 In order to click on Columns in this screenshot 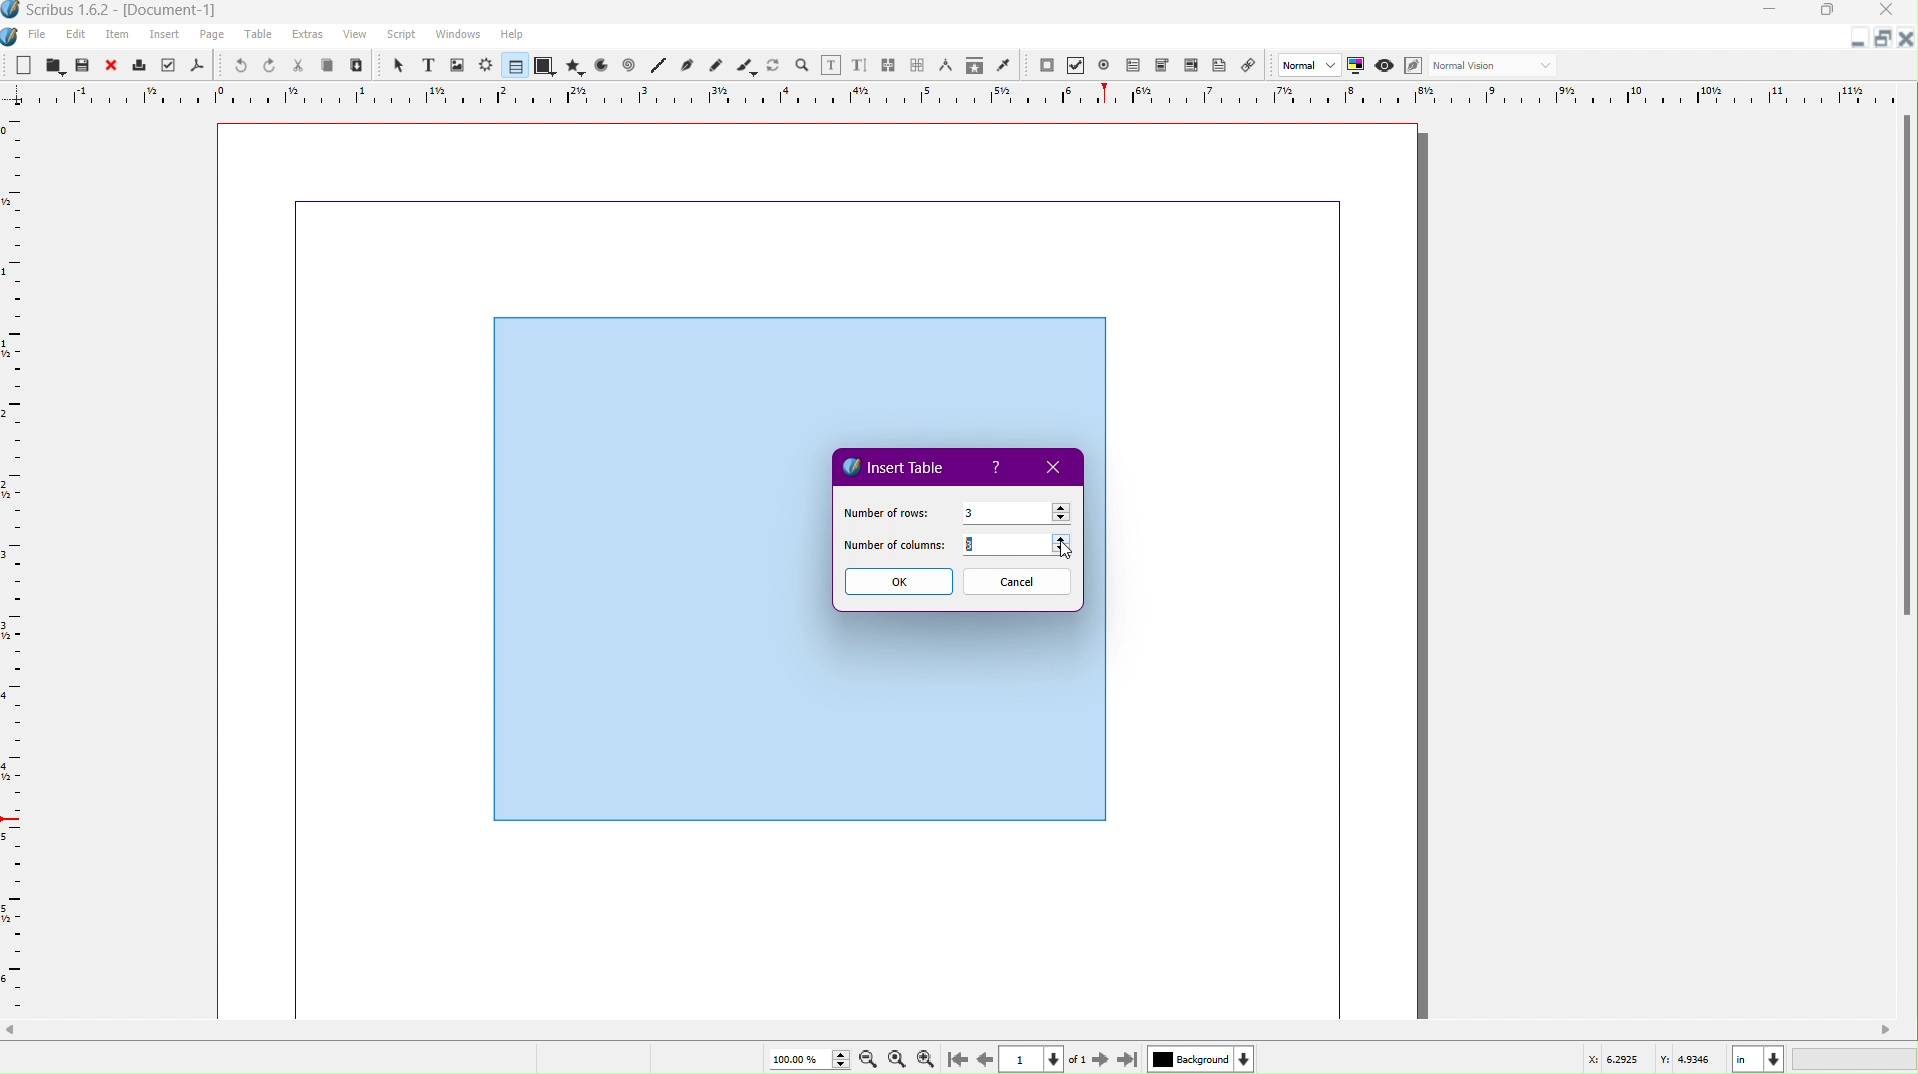, I will do `click(1023, 547)`.